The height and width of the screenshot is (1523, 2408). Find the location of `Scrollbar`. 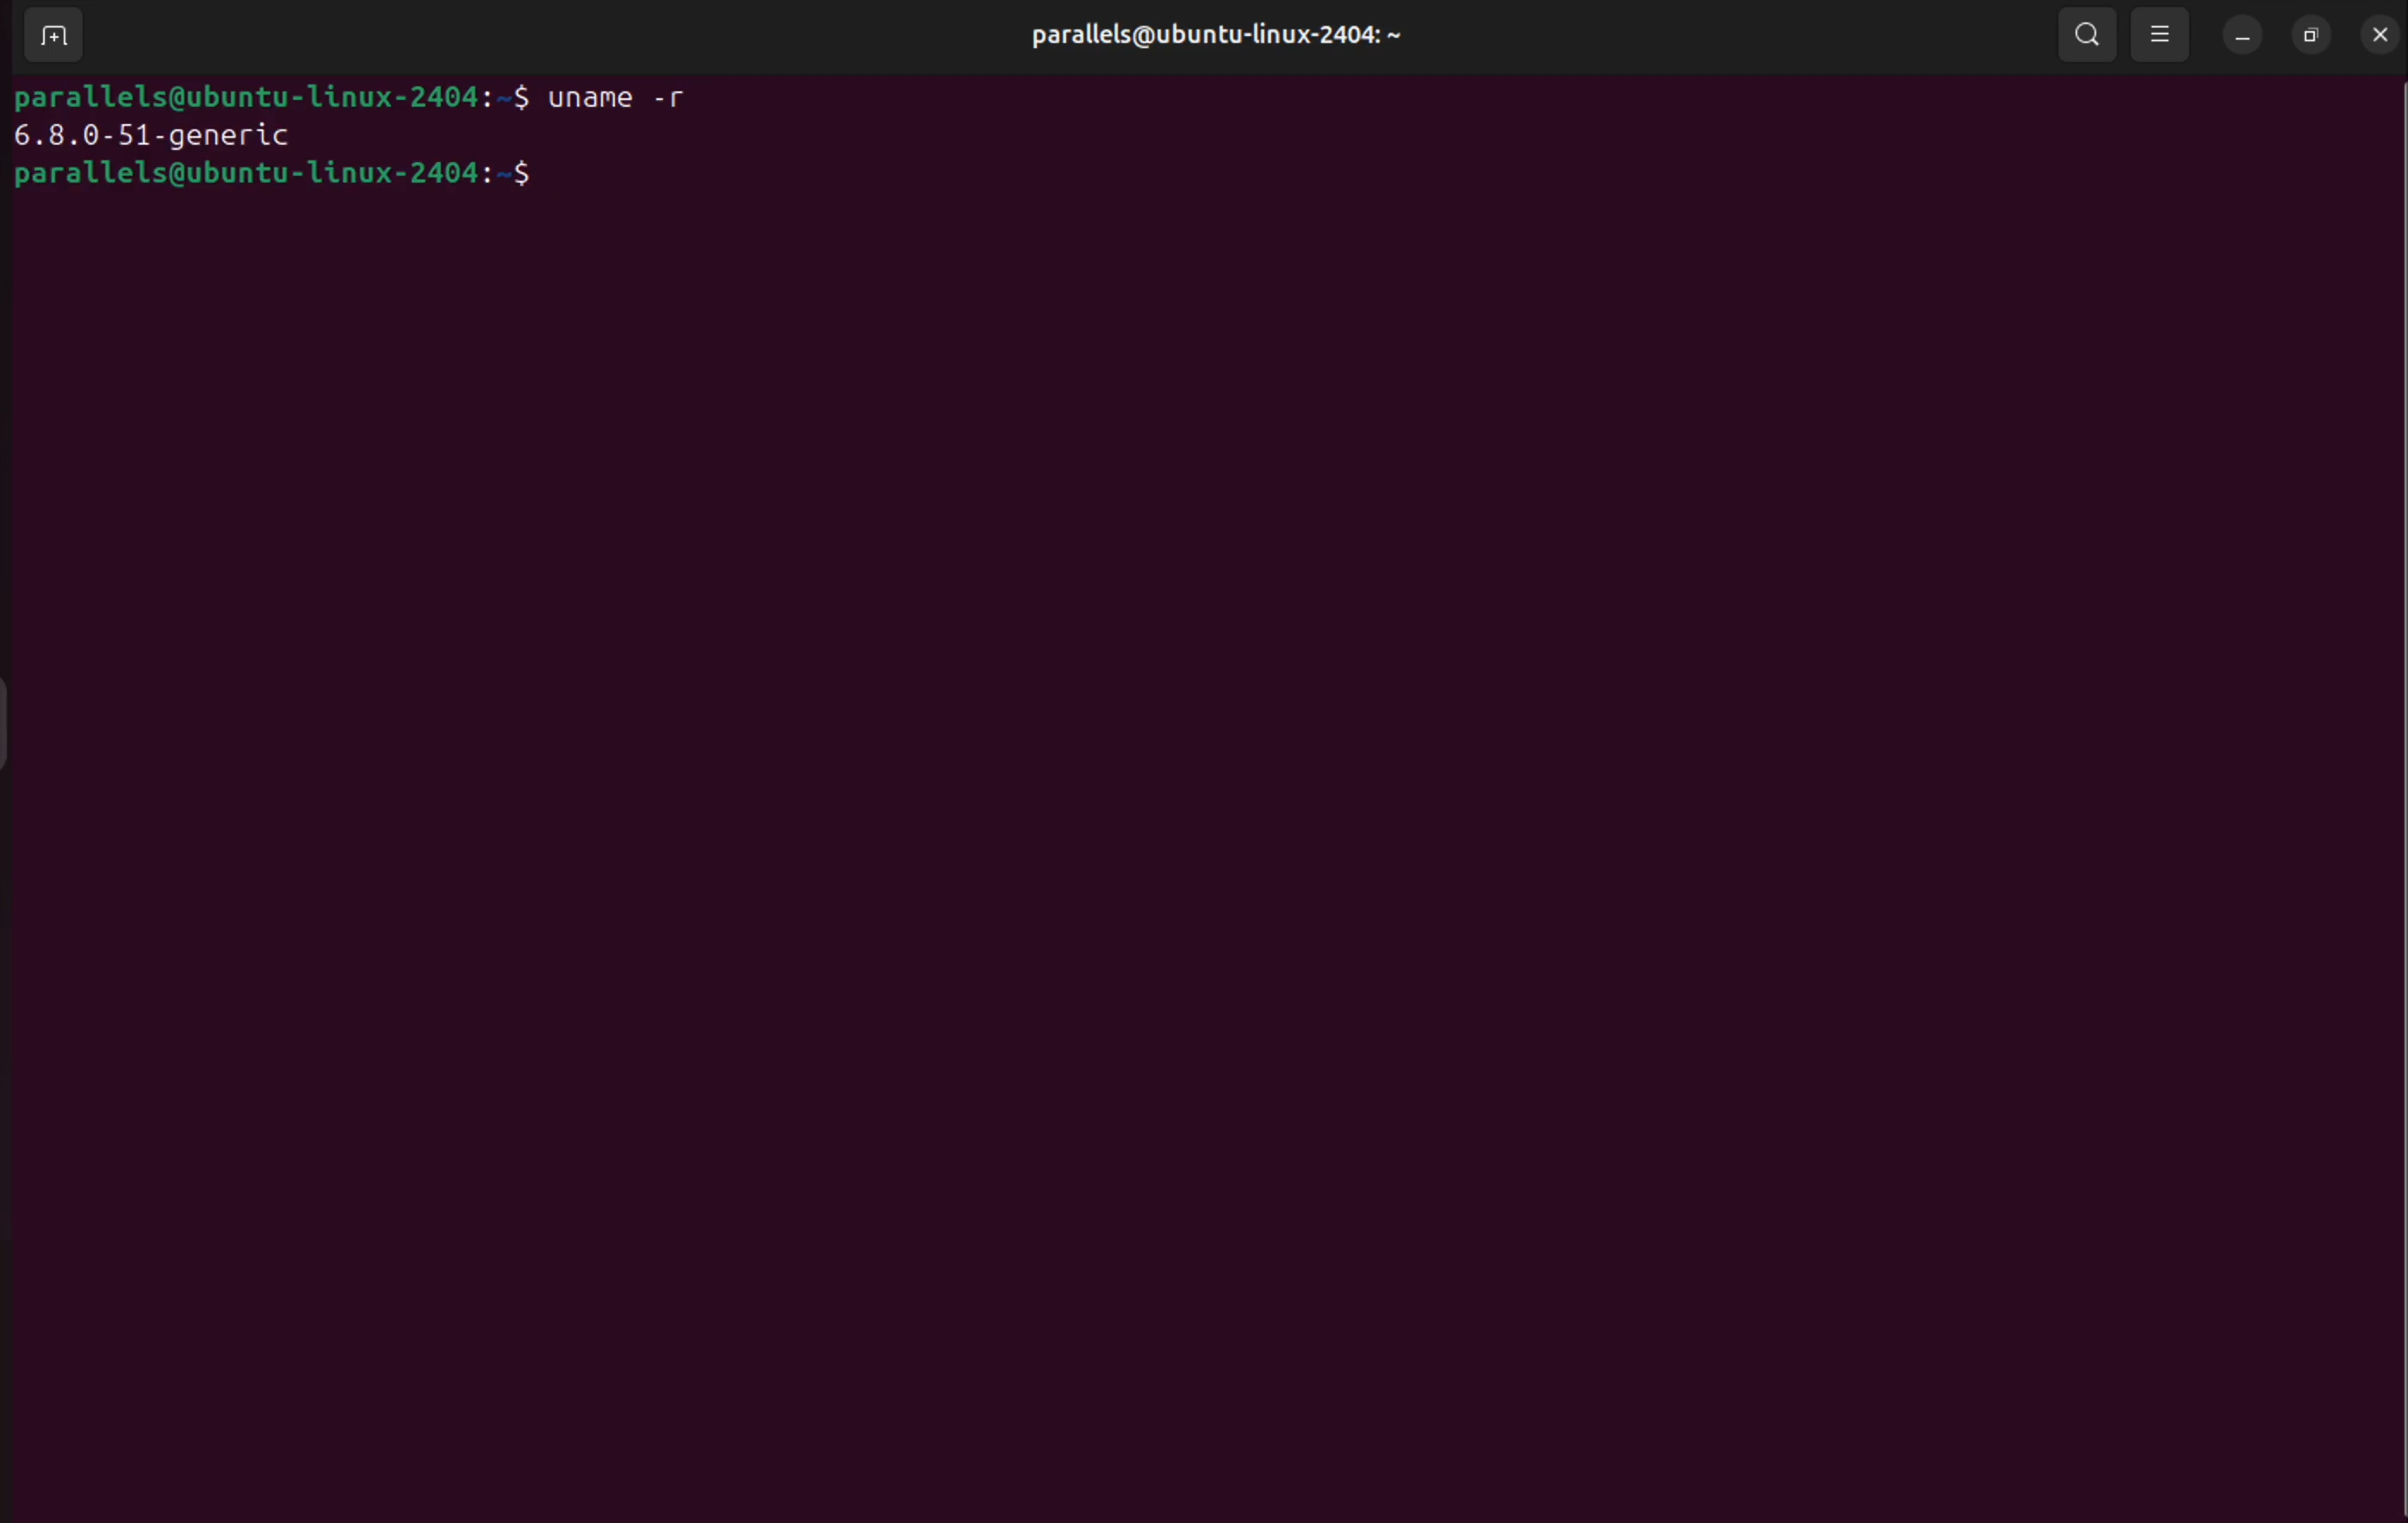

Scrollbar is located at coordinates (2389, 808).